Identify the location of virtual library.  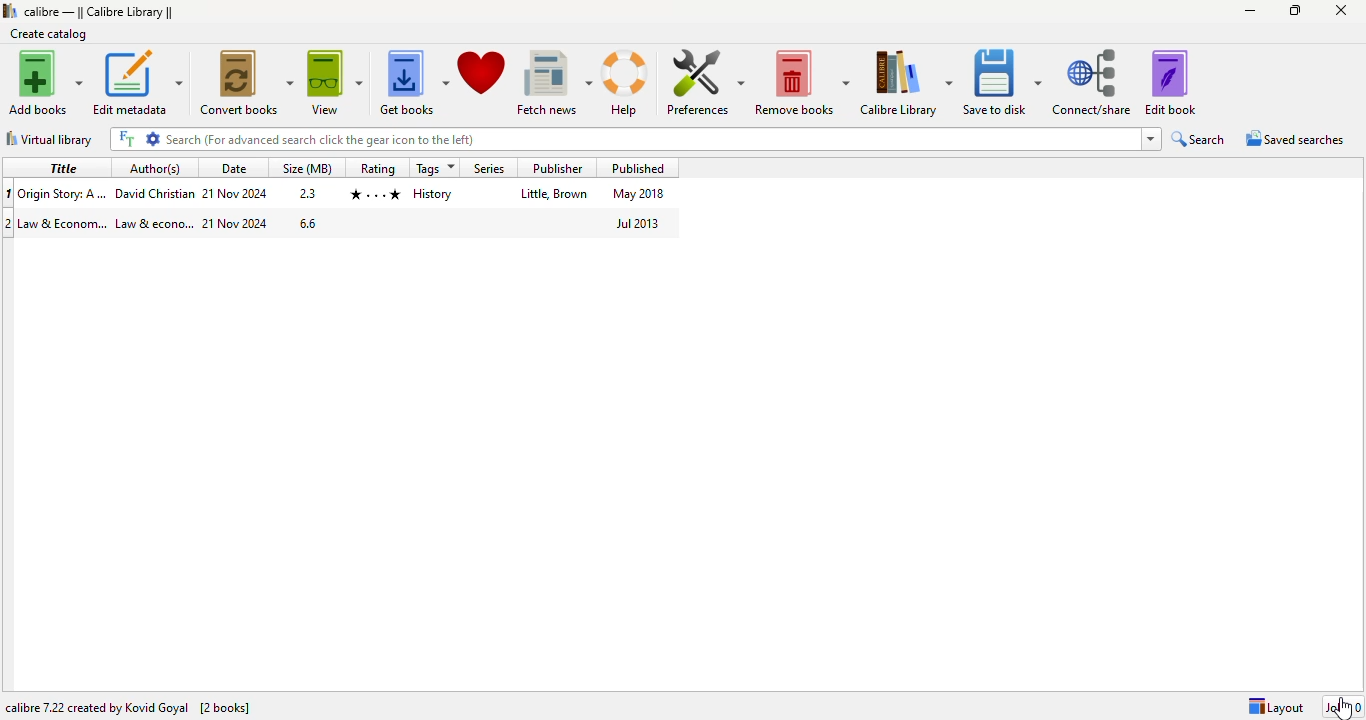
(50, 138).